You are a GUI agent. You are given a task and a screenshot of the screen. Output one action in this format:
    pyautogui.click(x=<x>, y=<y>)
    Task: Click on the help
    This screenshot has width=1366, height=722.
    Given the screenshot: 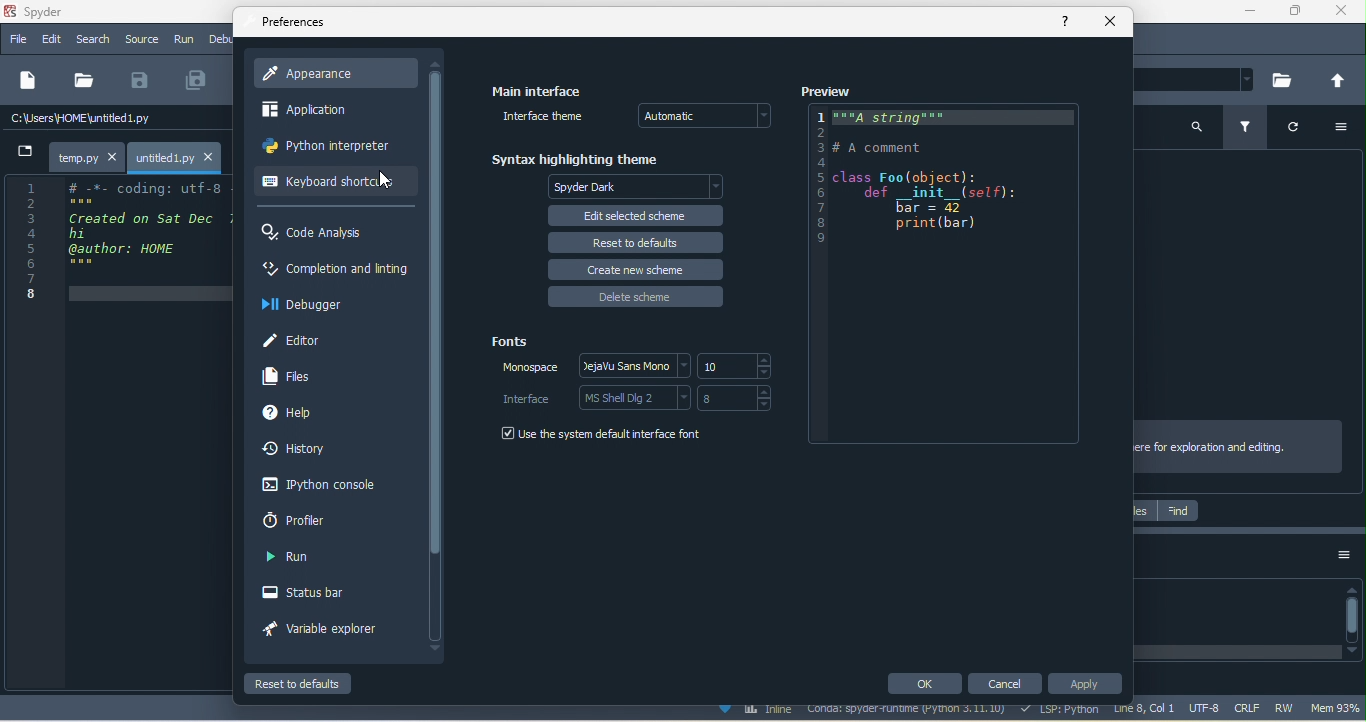 What is the action you would take?
    pyautogui.click(x=1069, y=23)
    